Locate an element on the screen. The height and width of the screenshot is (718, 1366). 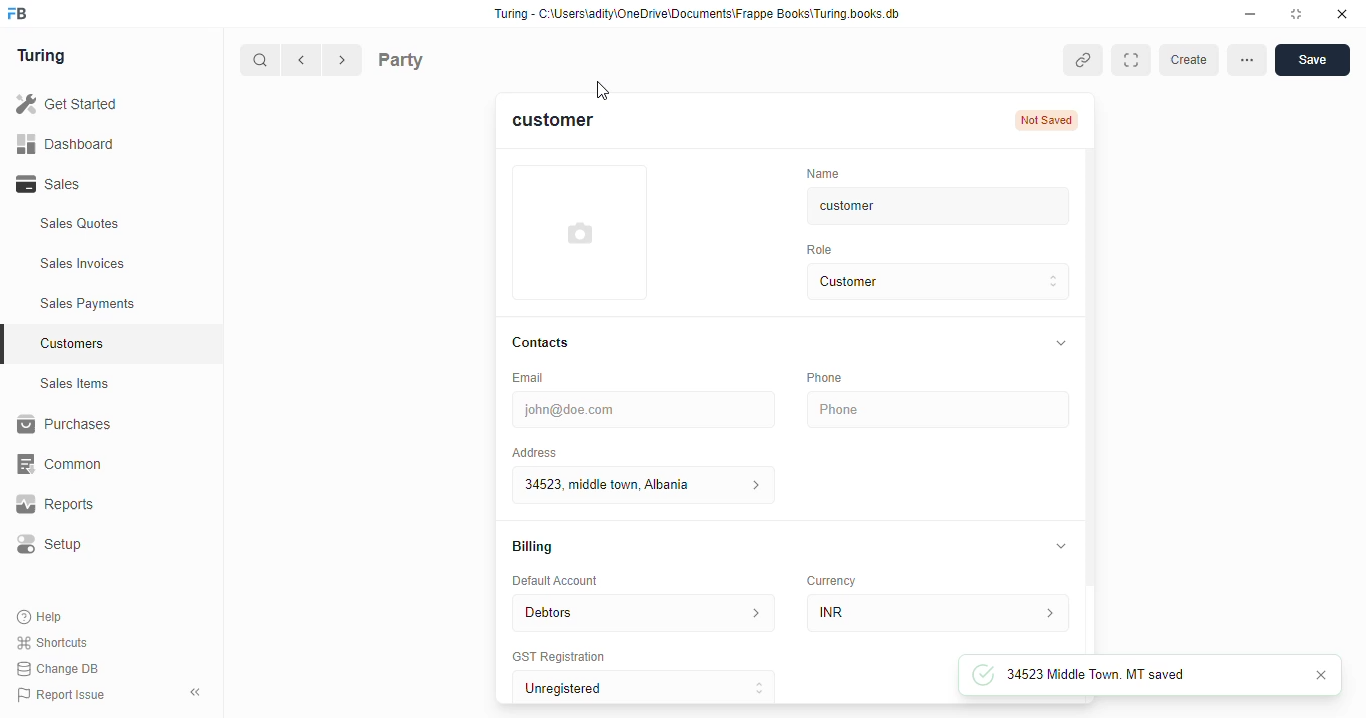
34523 Middle Town. MT saved is located at coordinates (1110, 678).